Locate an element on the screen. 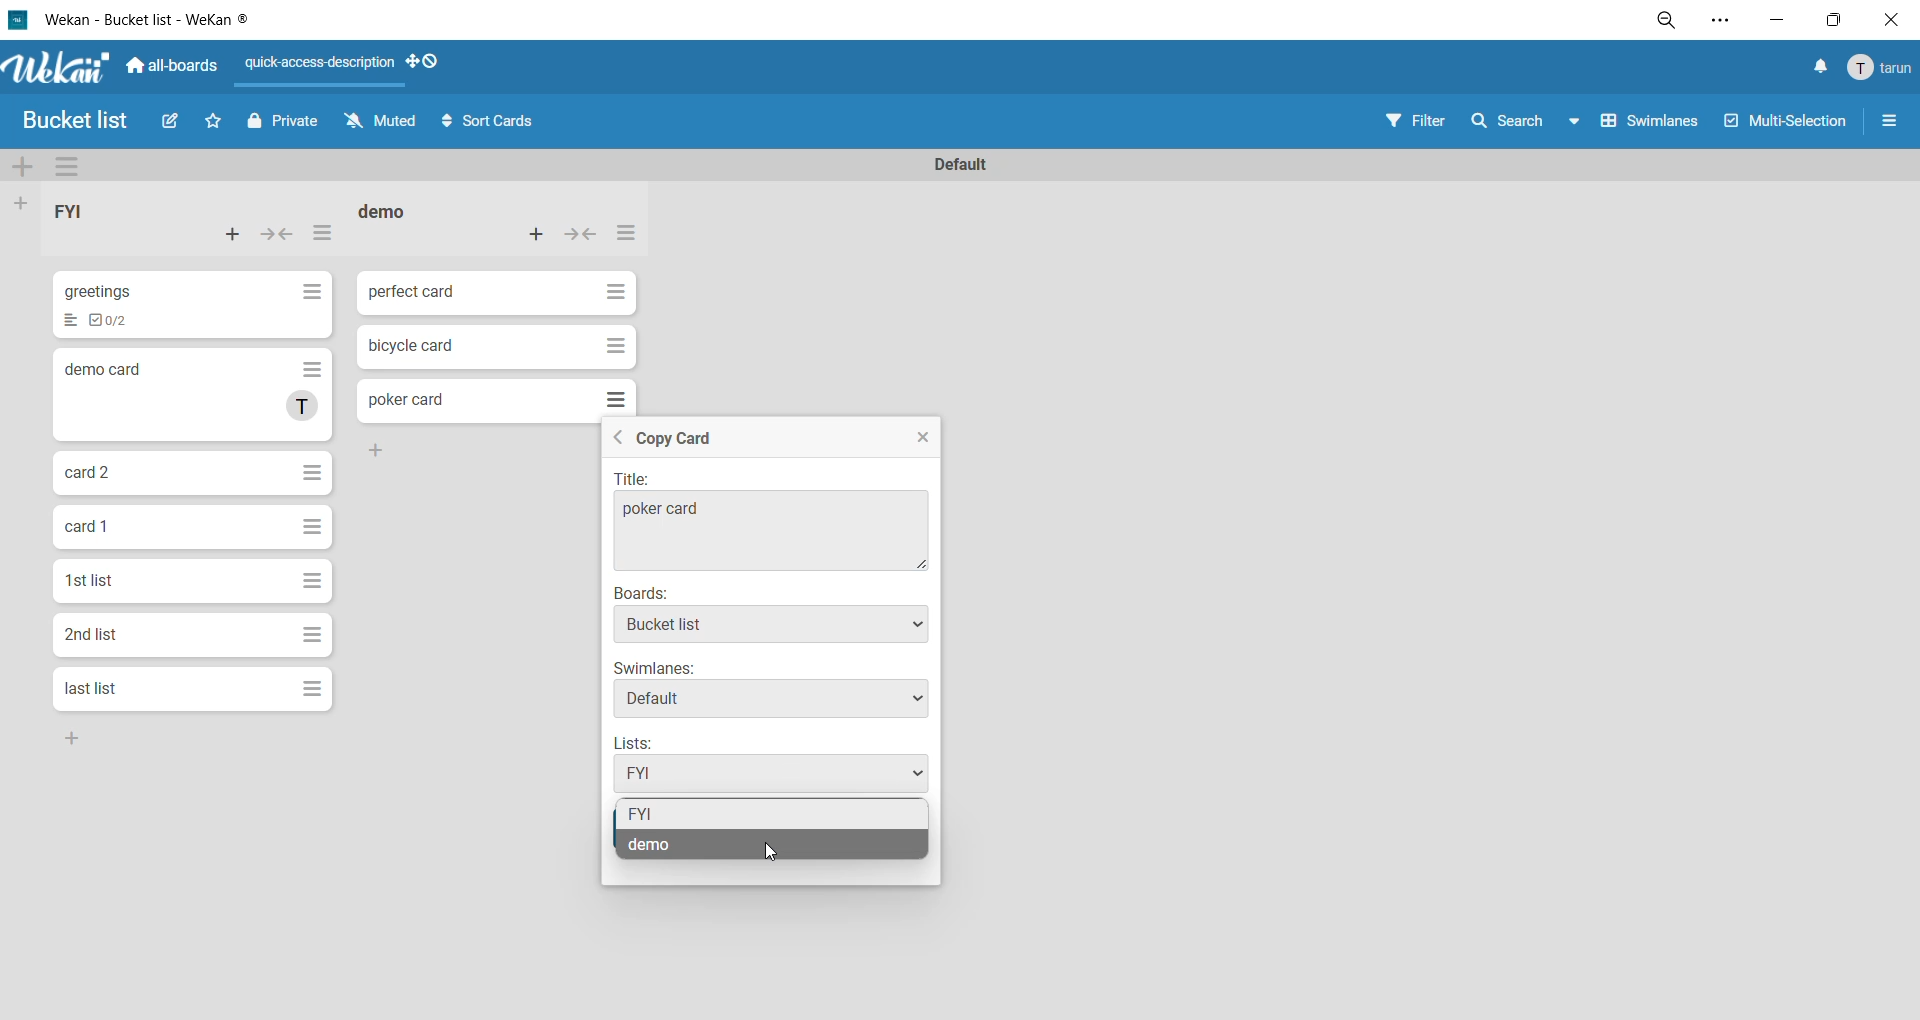  Hamburger is located at coordinates (616, 397).